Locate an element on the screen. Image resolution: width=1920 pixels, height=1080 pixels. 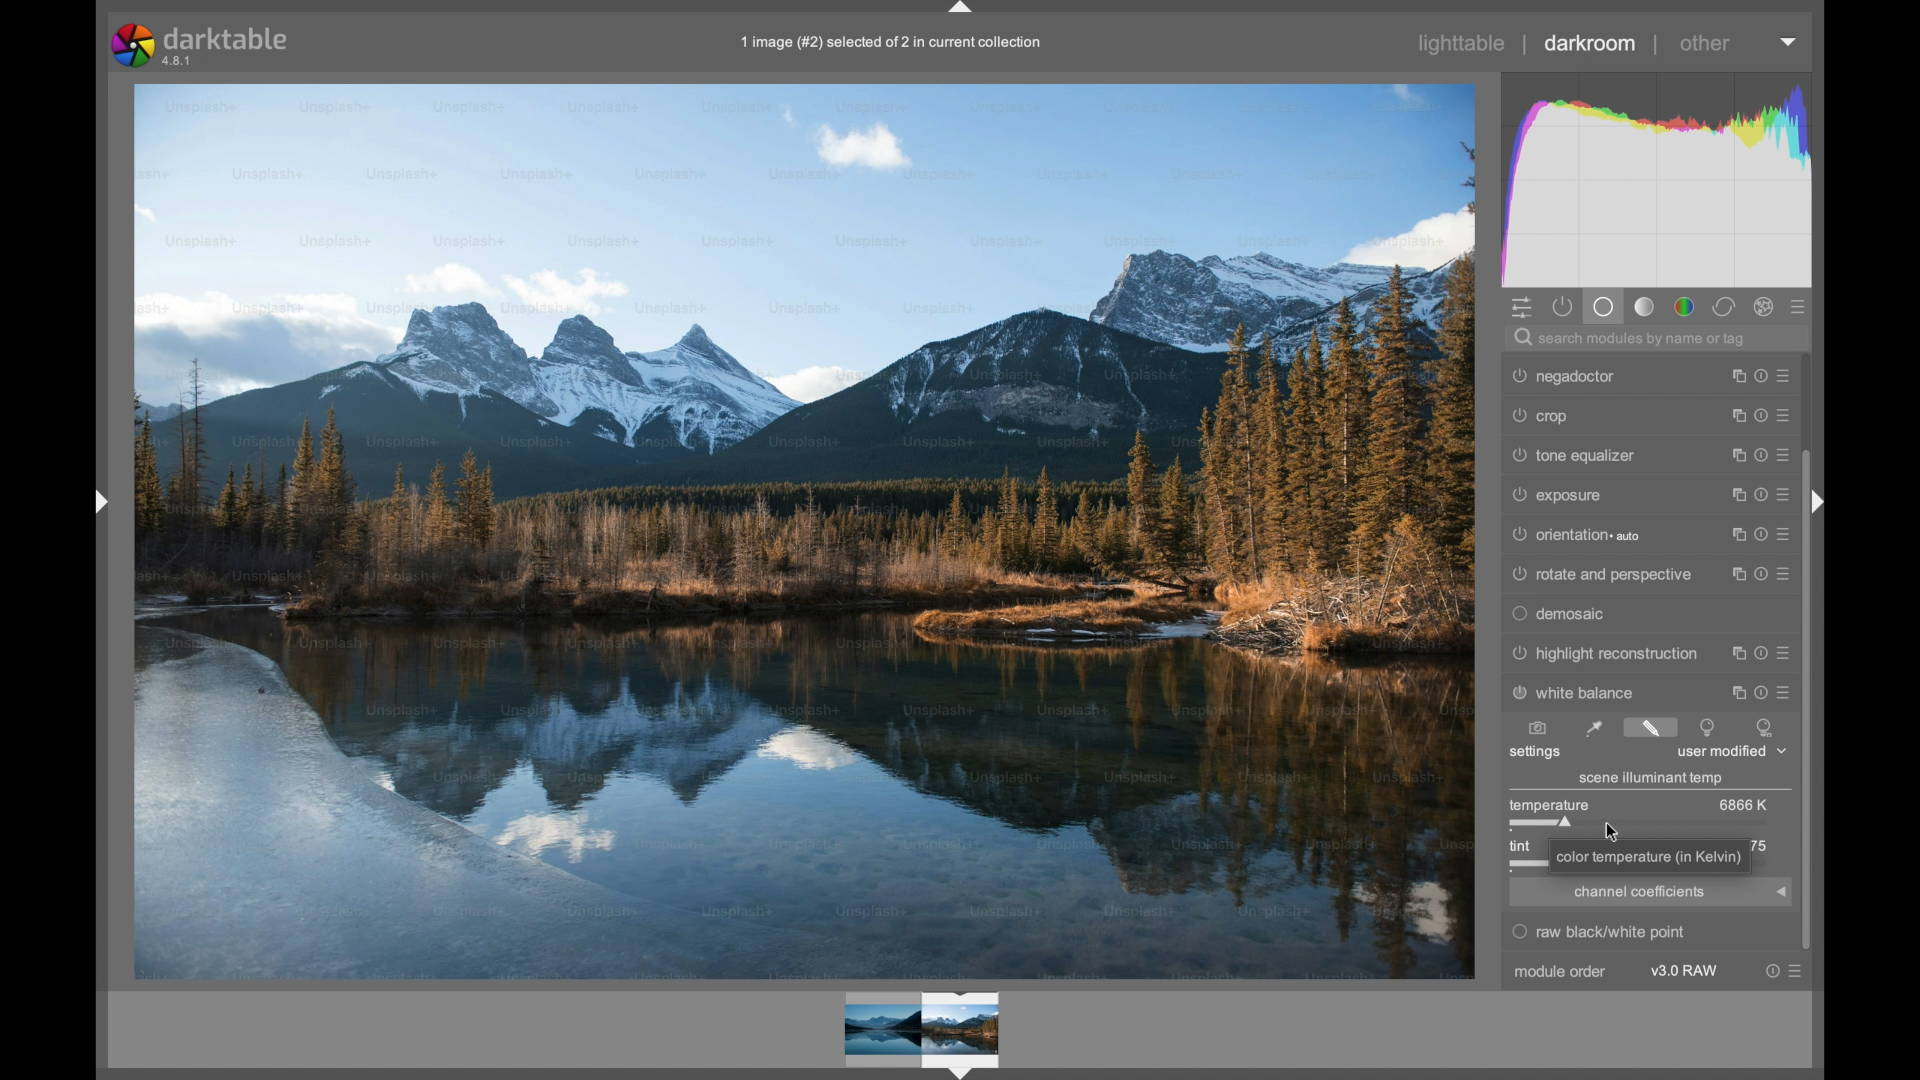
arrow is located at coordinates (1781, 893).